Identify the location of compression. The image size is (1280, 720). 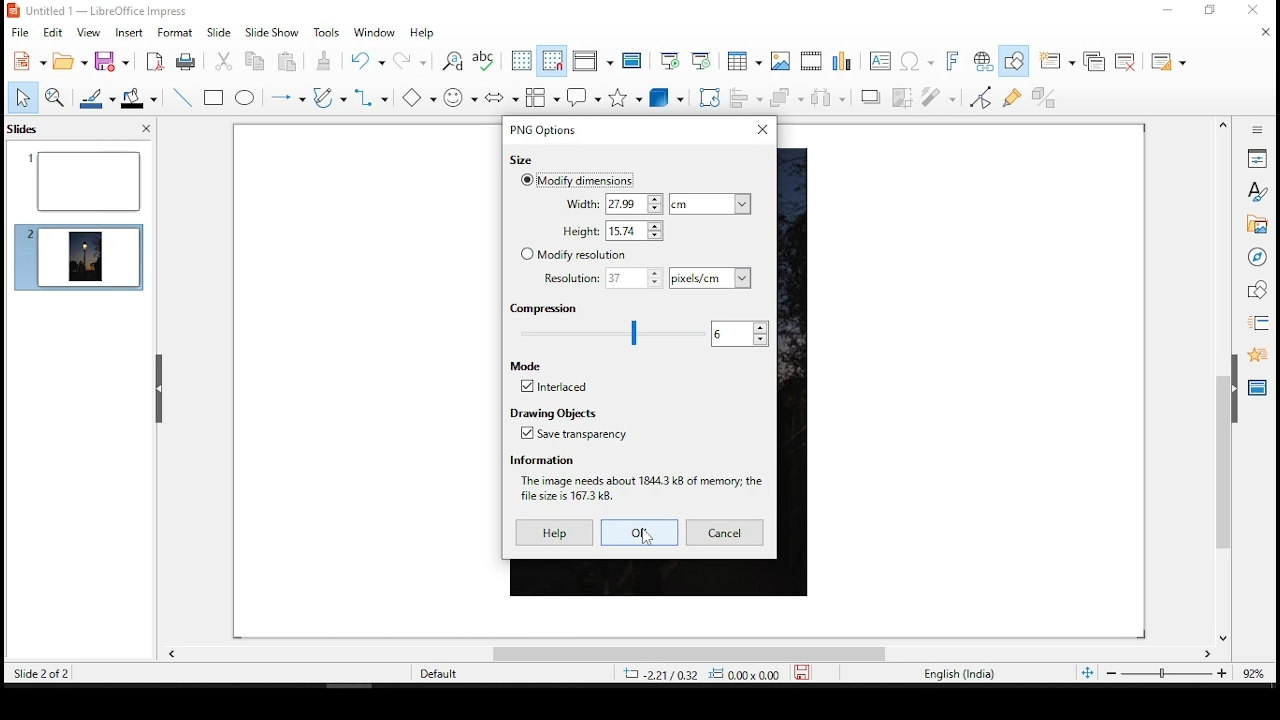
(549, 309).